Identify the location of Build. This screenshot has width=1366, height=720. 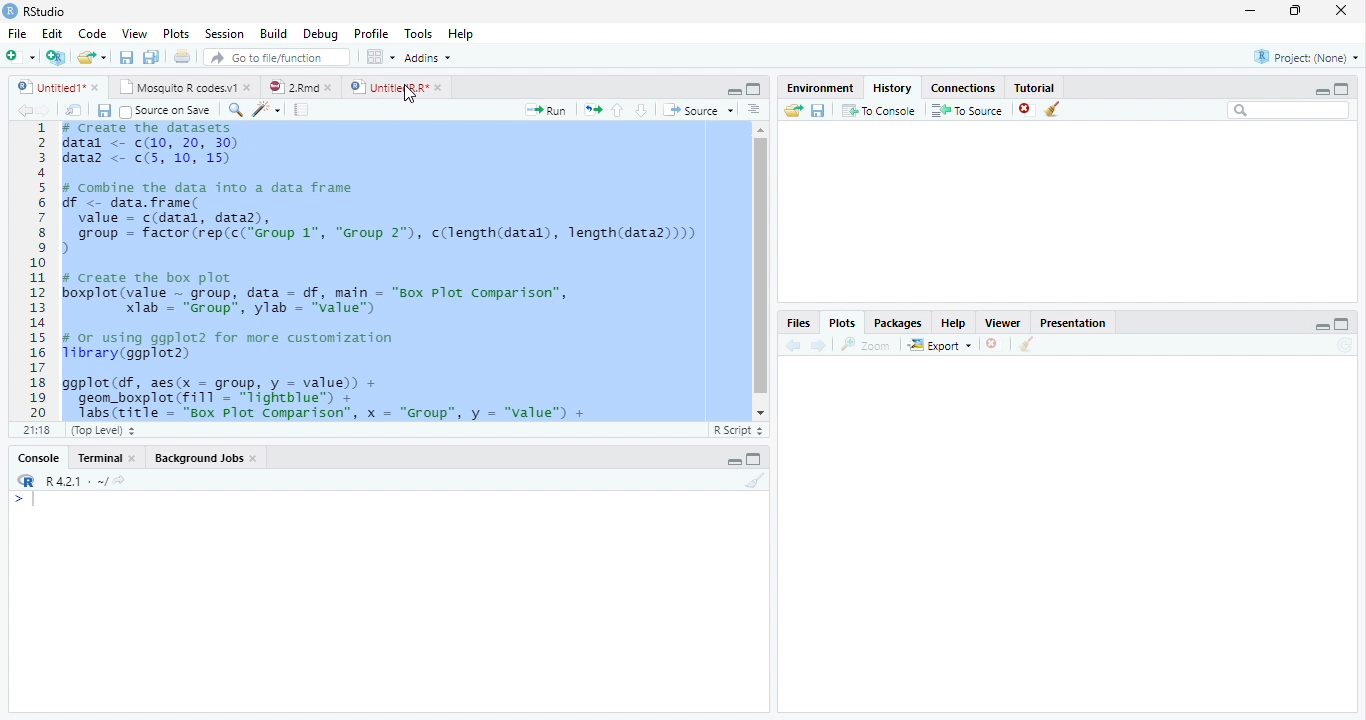
(272, 33).